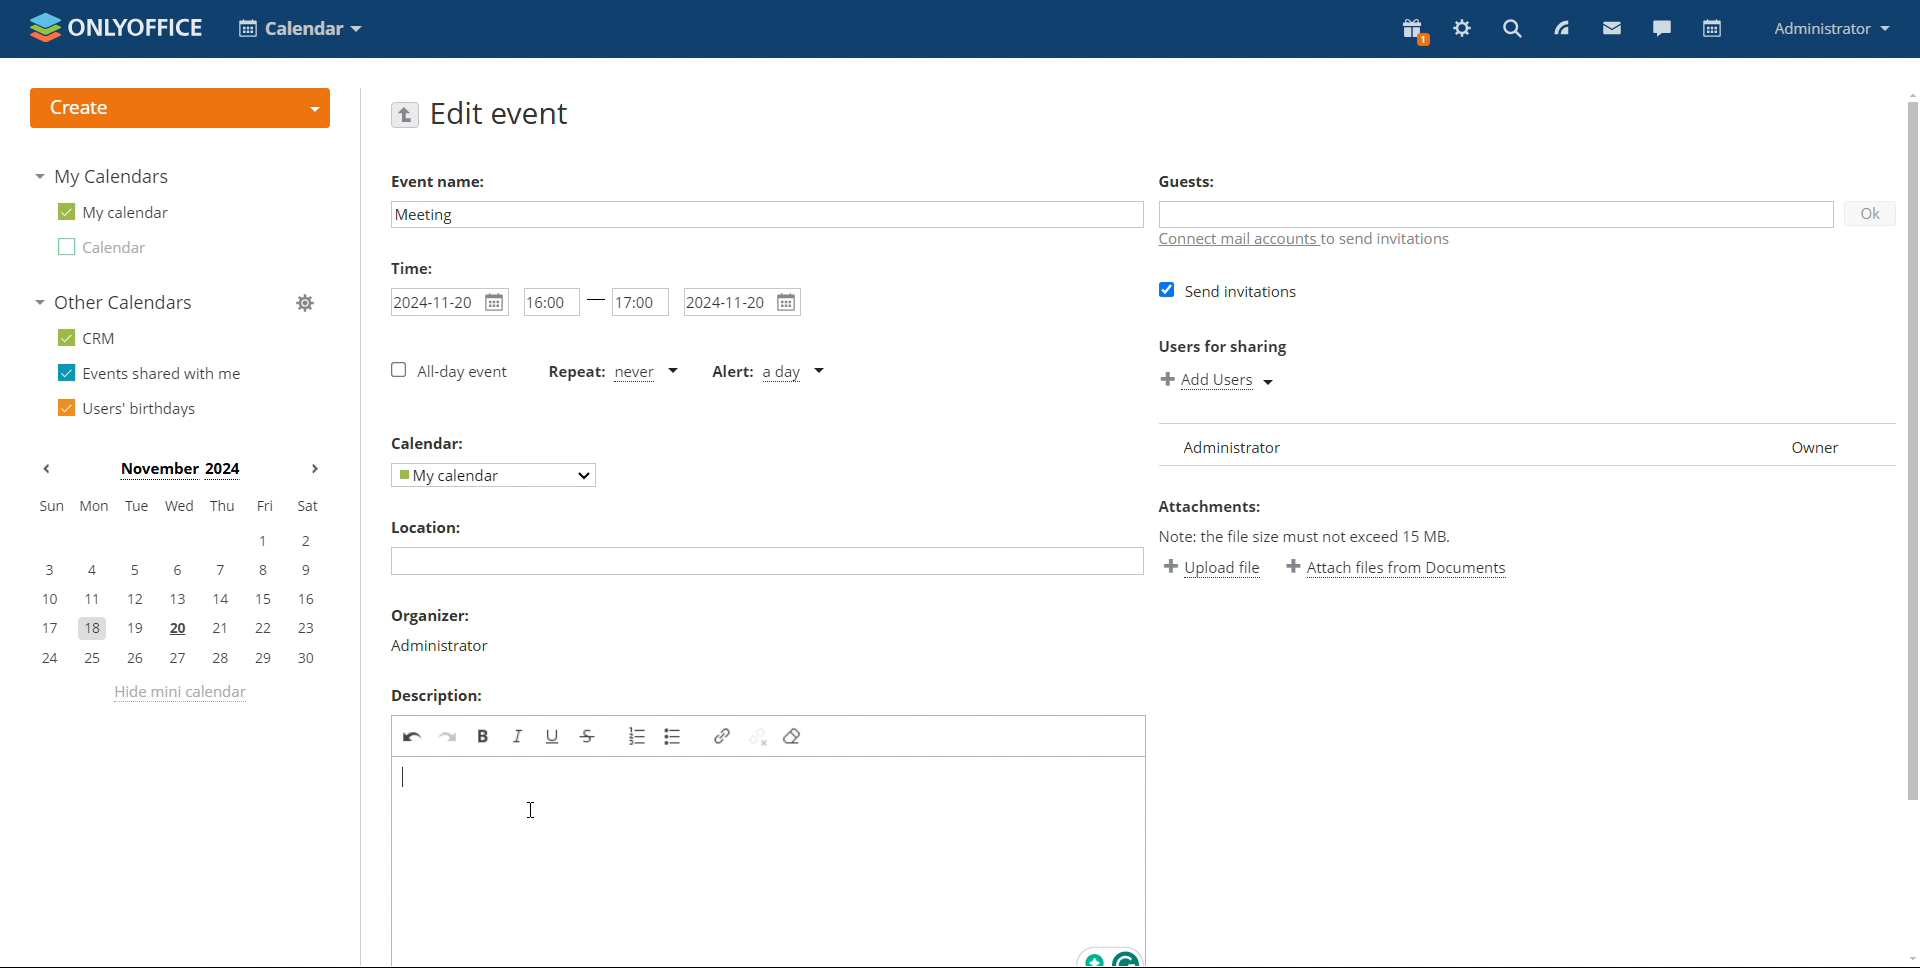 This screenshot has width=1920, height=968. What do you see at coordinates (112, 210) in the screenshot?
I see `my calendar` at bounding box center [112, 210].